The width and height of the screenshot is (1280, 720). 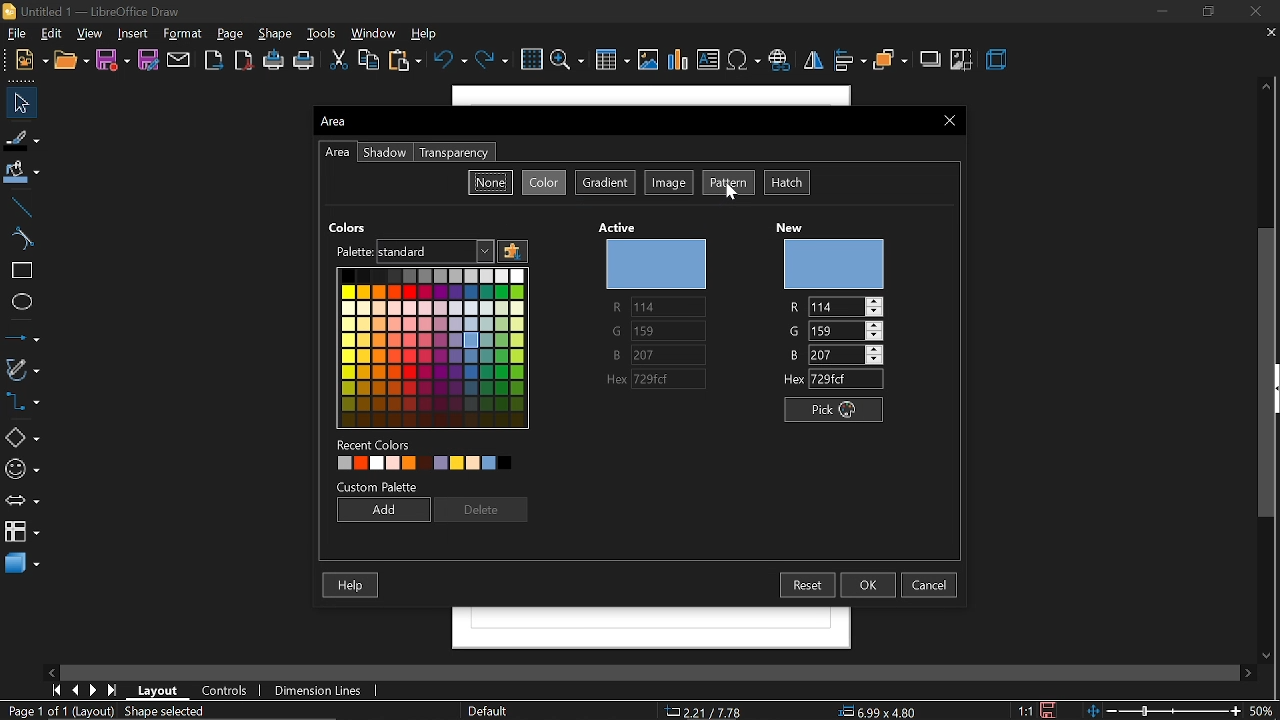 What do you see at coordinates (355, 227) in the screenshot?
I see `Colors` at bounding box center [355, 227].